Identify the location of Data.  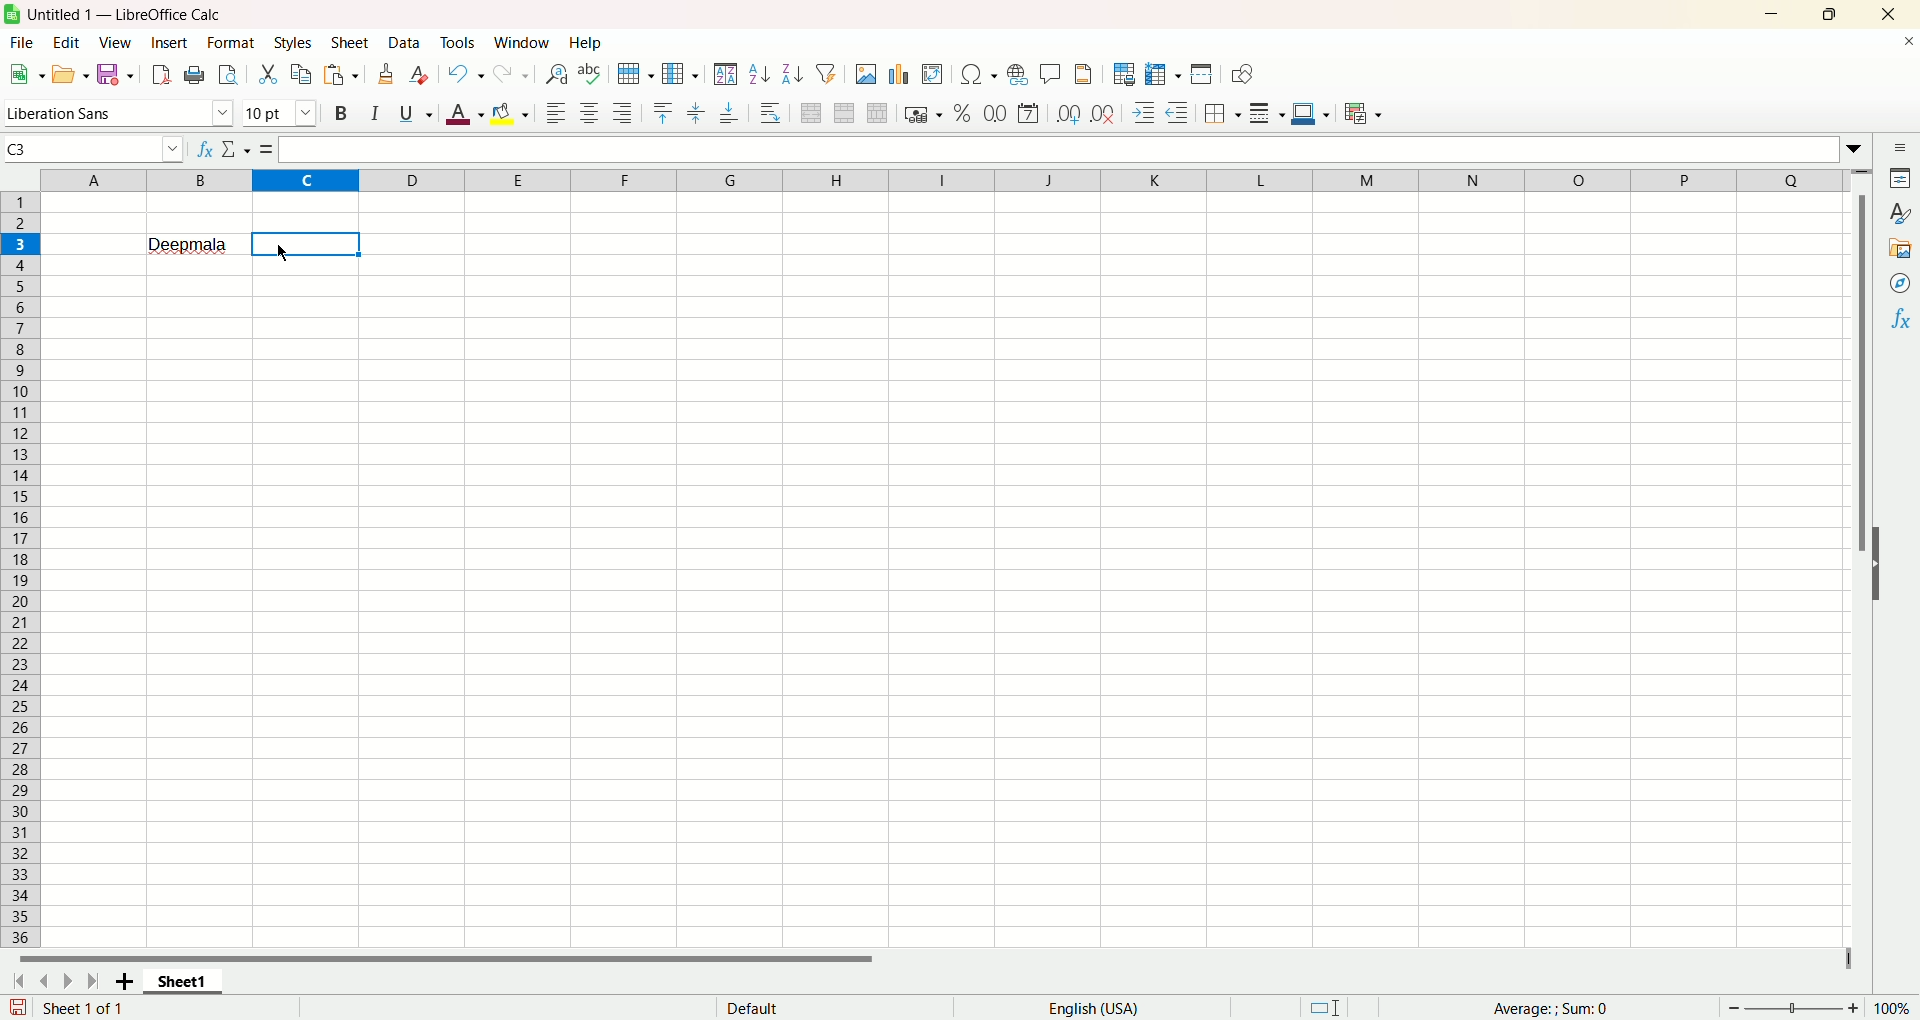
(407, 42).